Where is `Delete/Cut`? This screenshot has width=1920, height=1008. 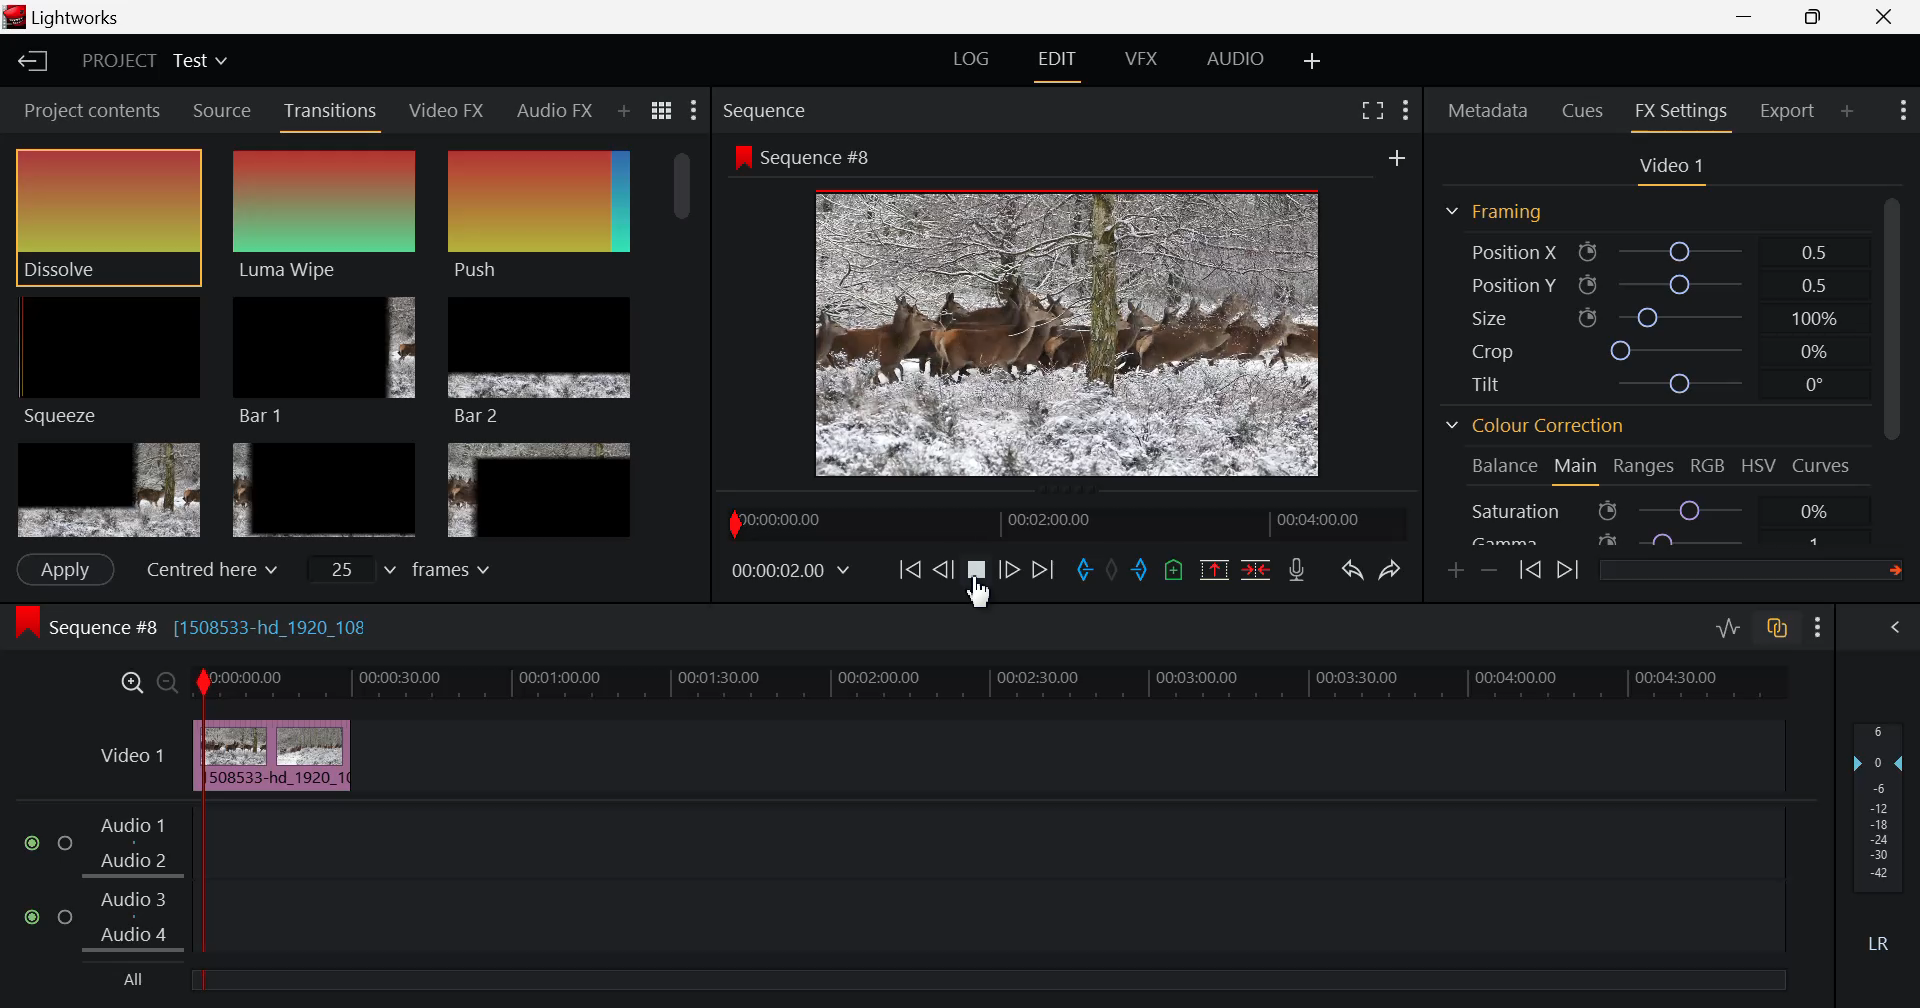
Delete/Cut is located at coordinates (1256, 567).